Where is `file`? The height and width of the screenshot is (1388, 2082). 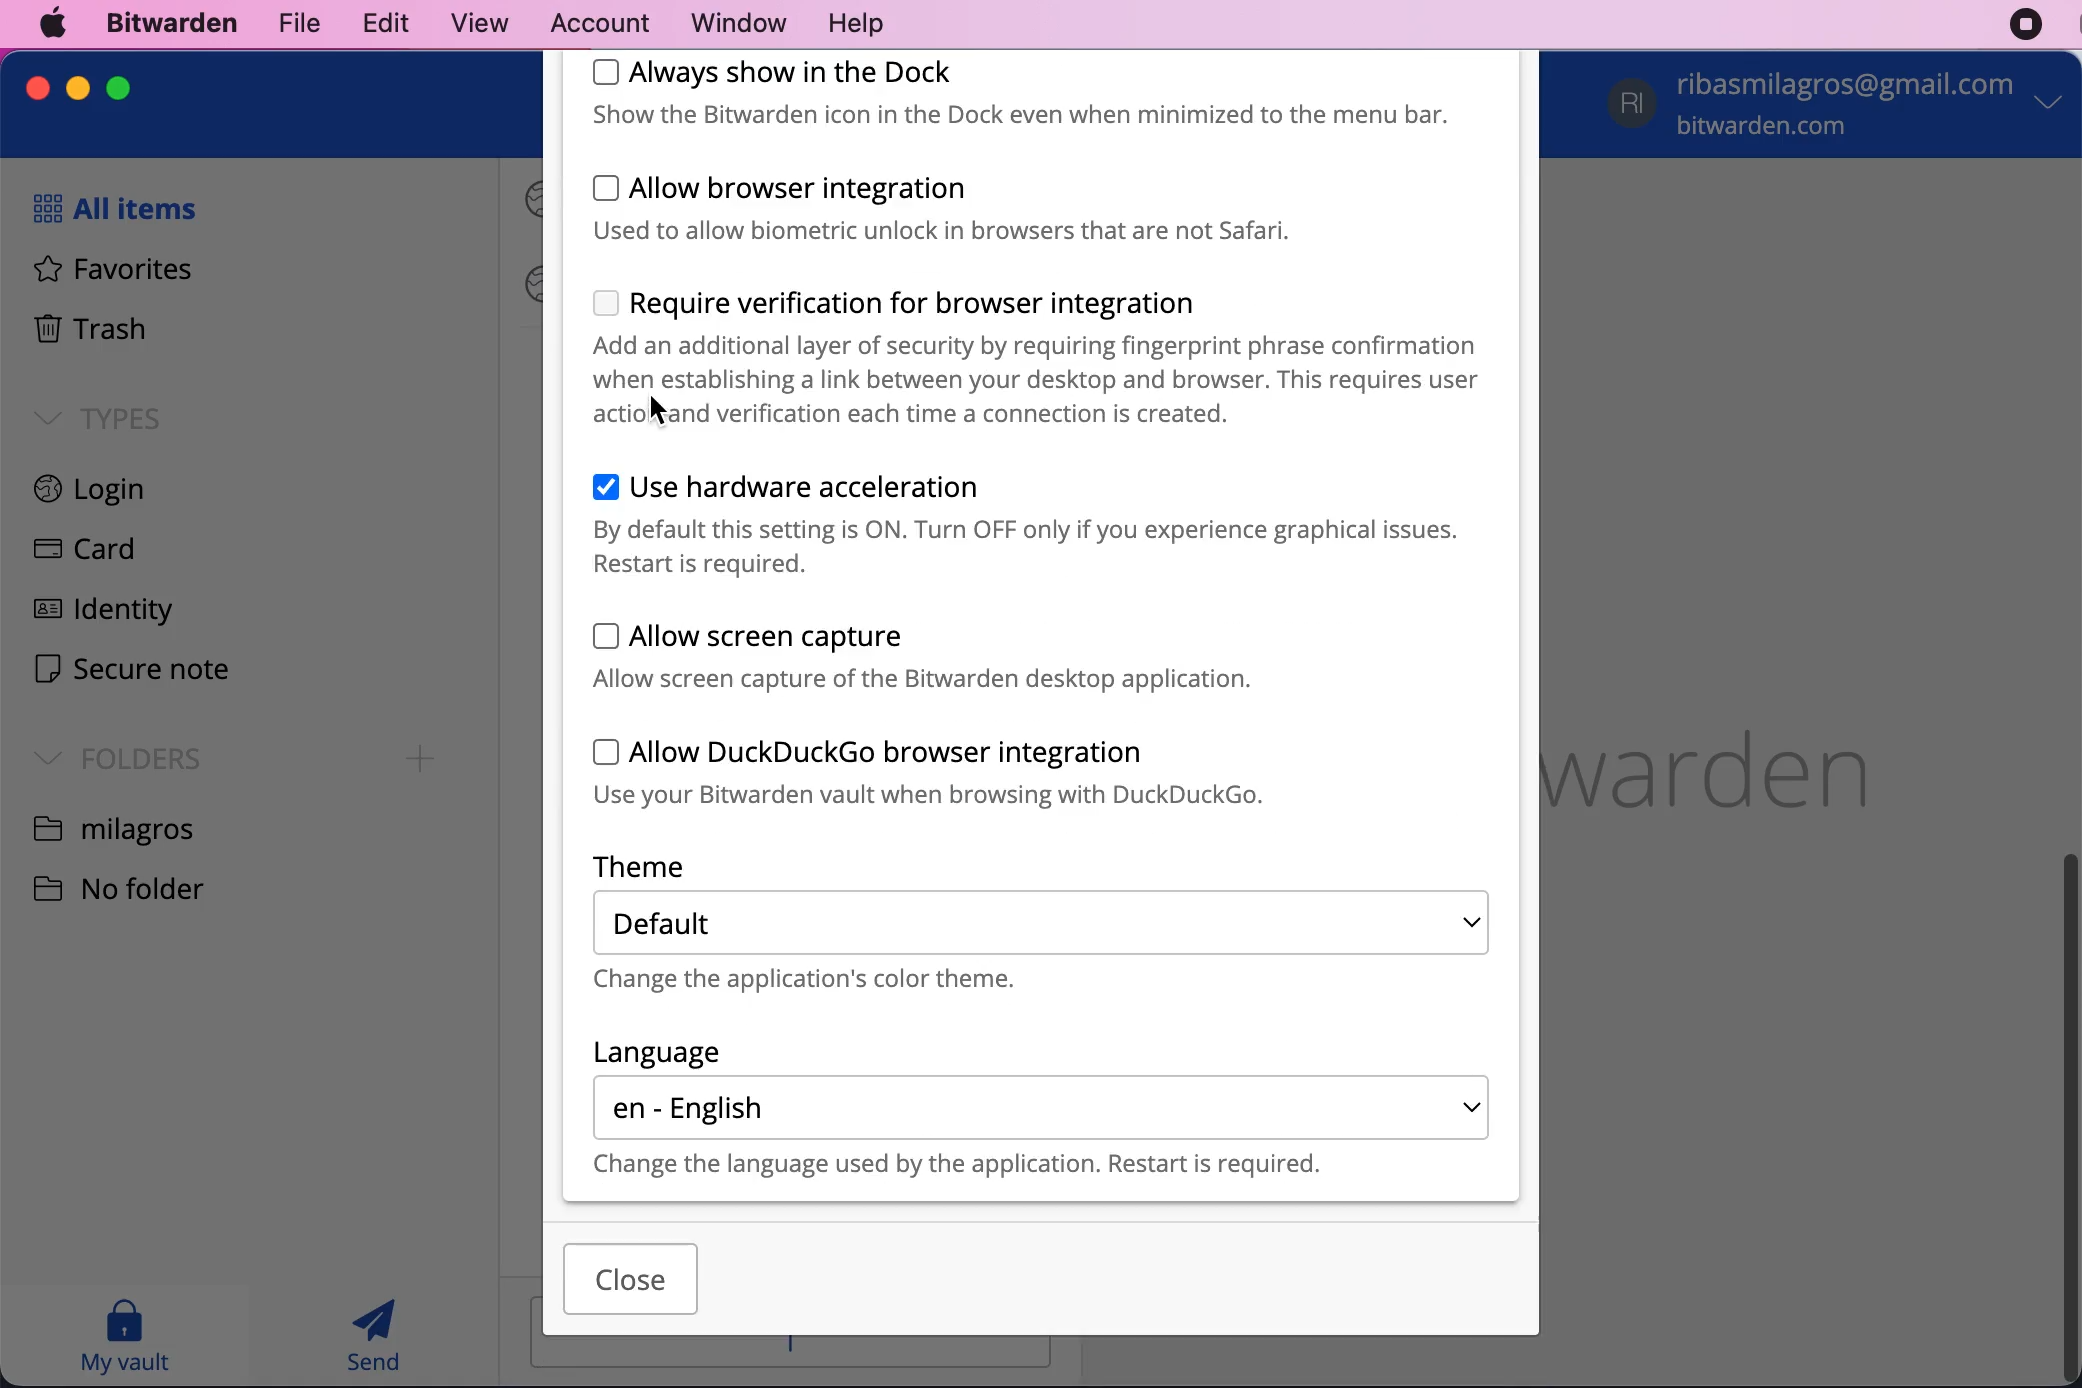 file is located at coordinates (295, 22).